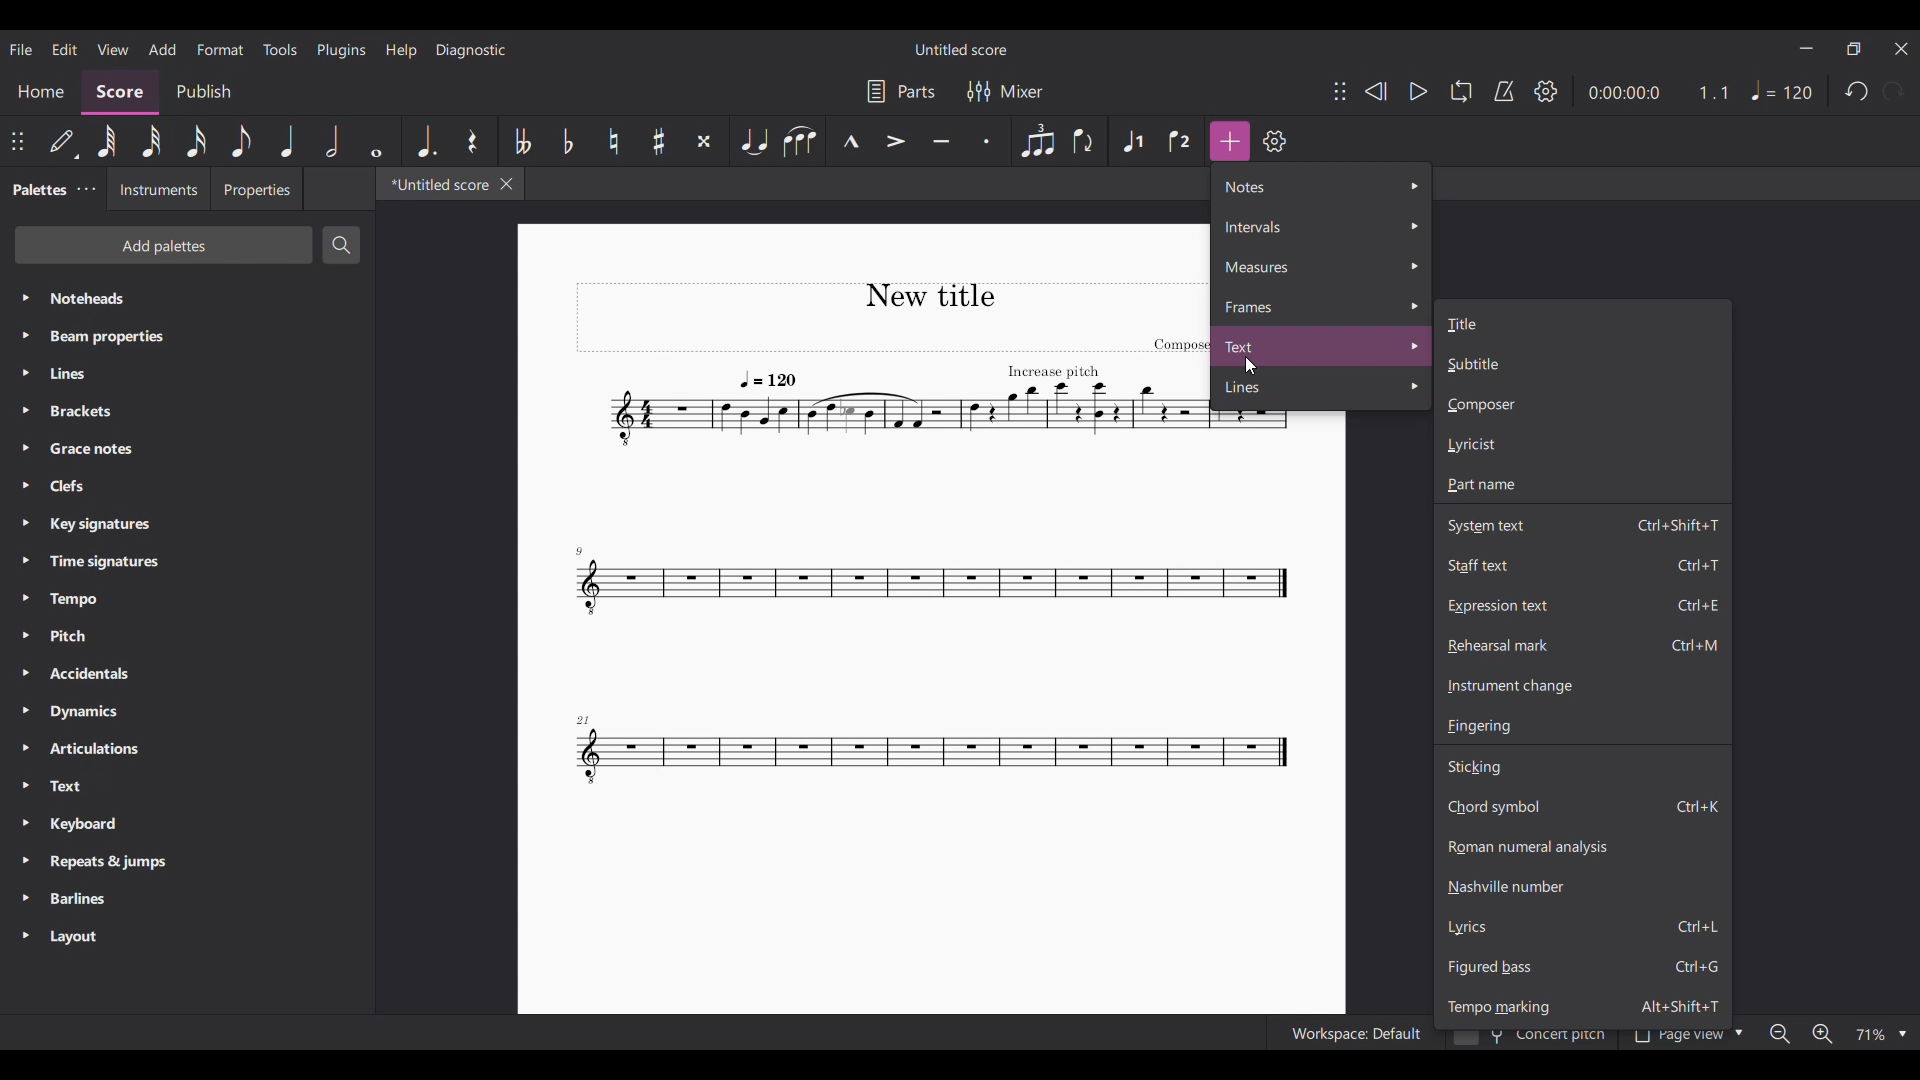 The height and width of the screenshot is (1080, 1920). Describe the element at coordinates (1181, 141) in the screenshot. I see `Voice 2` at that location.